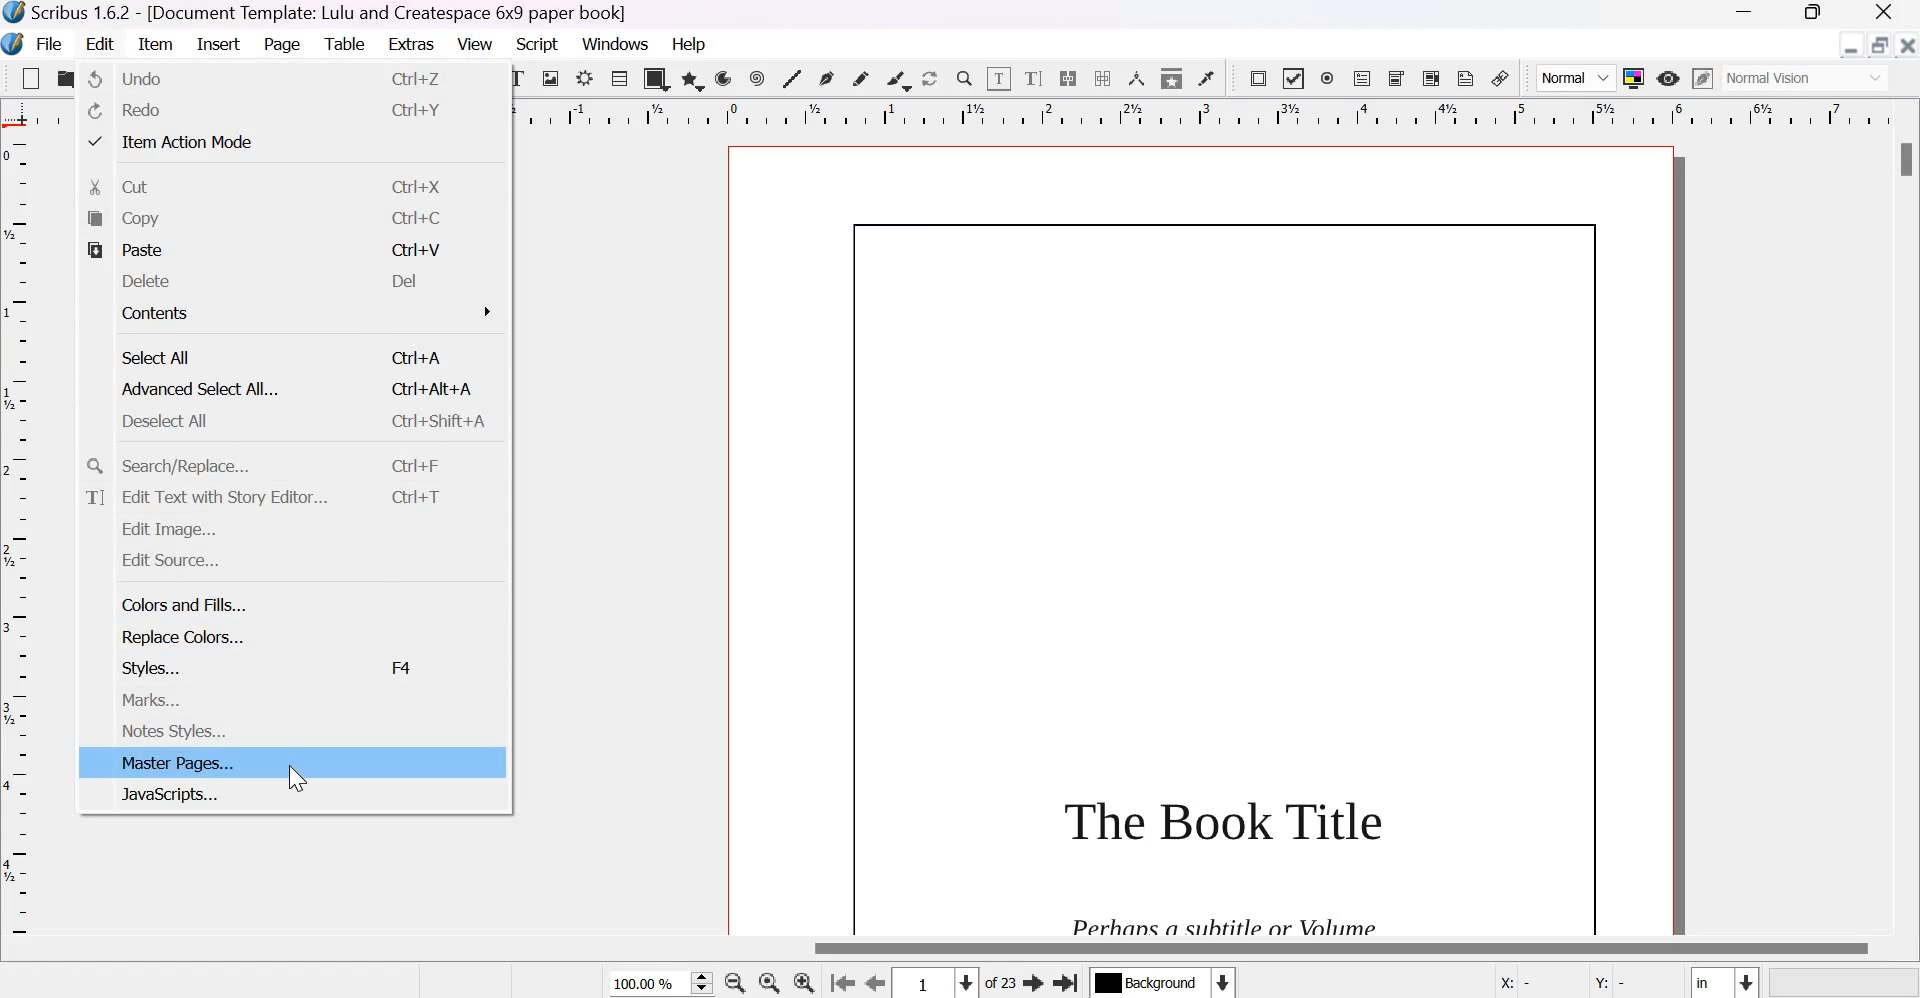  Describe the element at coordinates (1806, 78) in the screenshot. I see `normal vision` at that location.